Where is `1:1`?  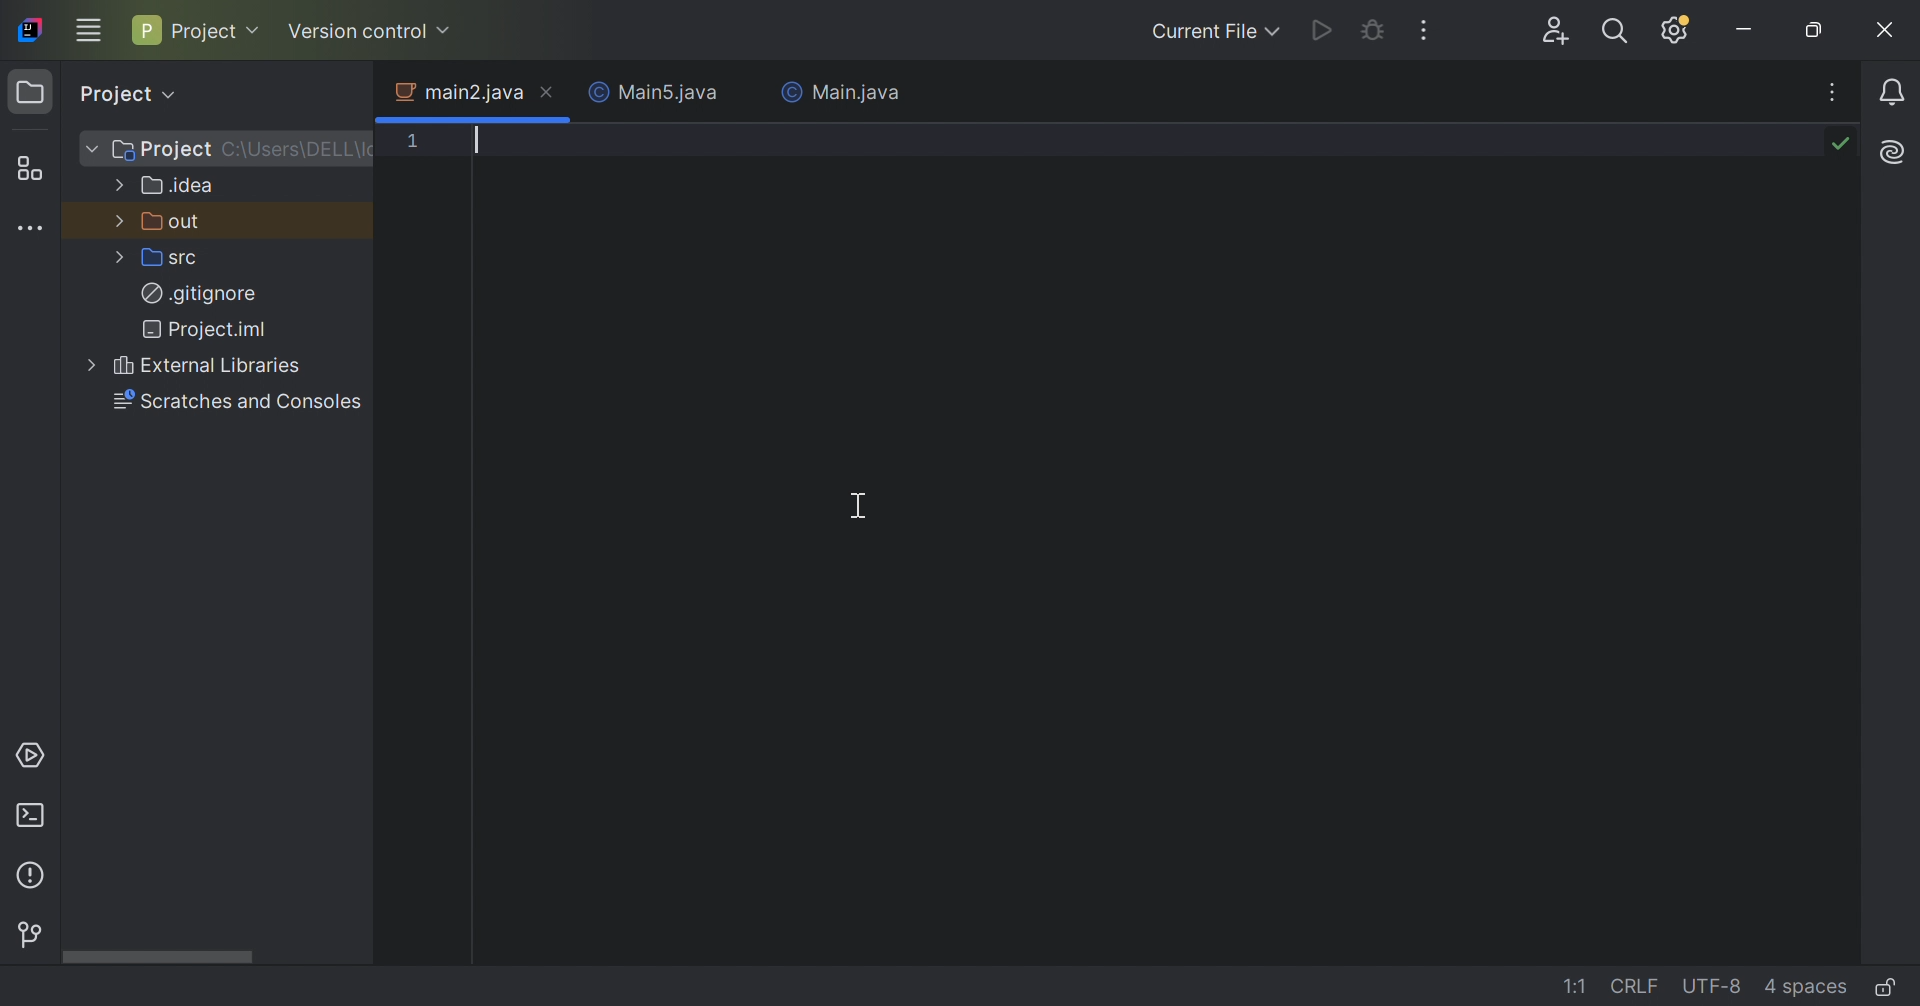 1:1 is located at coordinates (1577, 985).